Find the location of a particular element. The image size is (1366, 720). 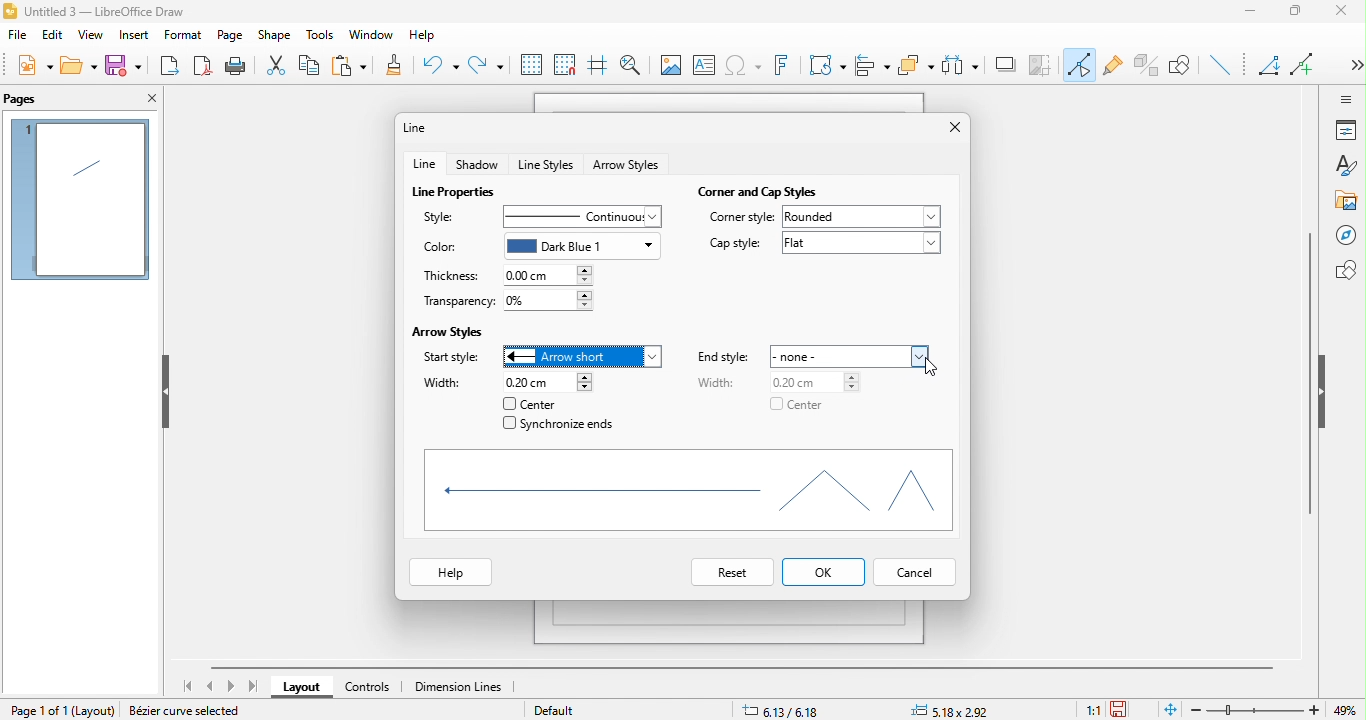

0.00 cm is located at coordinates (550, 275).